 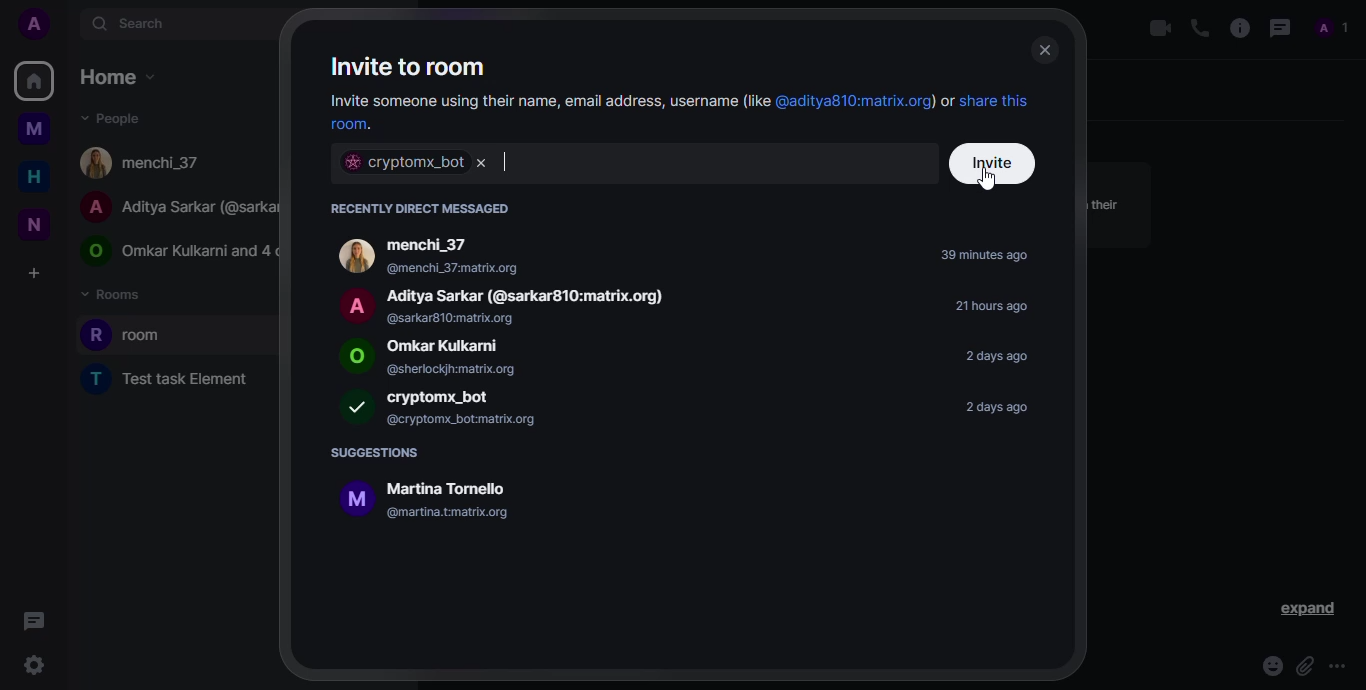 What do you see at coordinates (37, 128) in the screenshot?
I see `myspace` at bounding box center [37, 128].